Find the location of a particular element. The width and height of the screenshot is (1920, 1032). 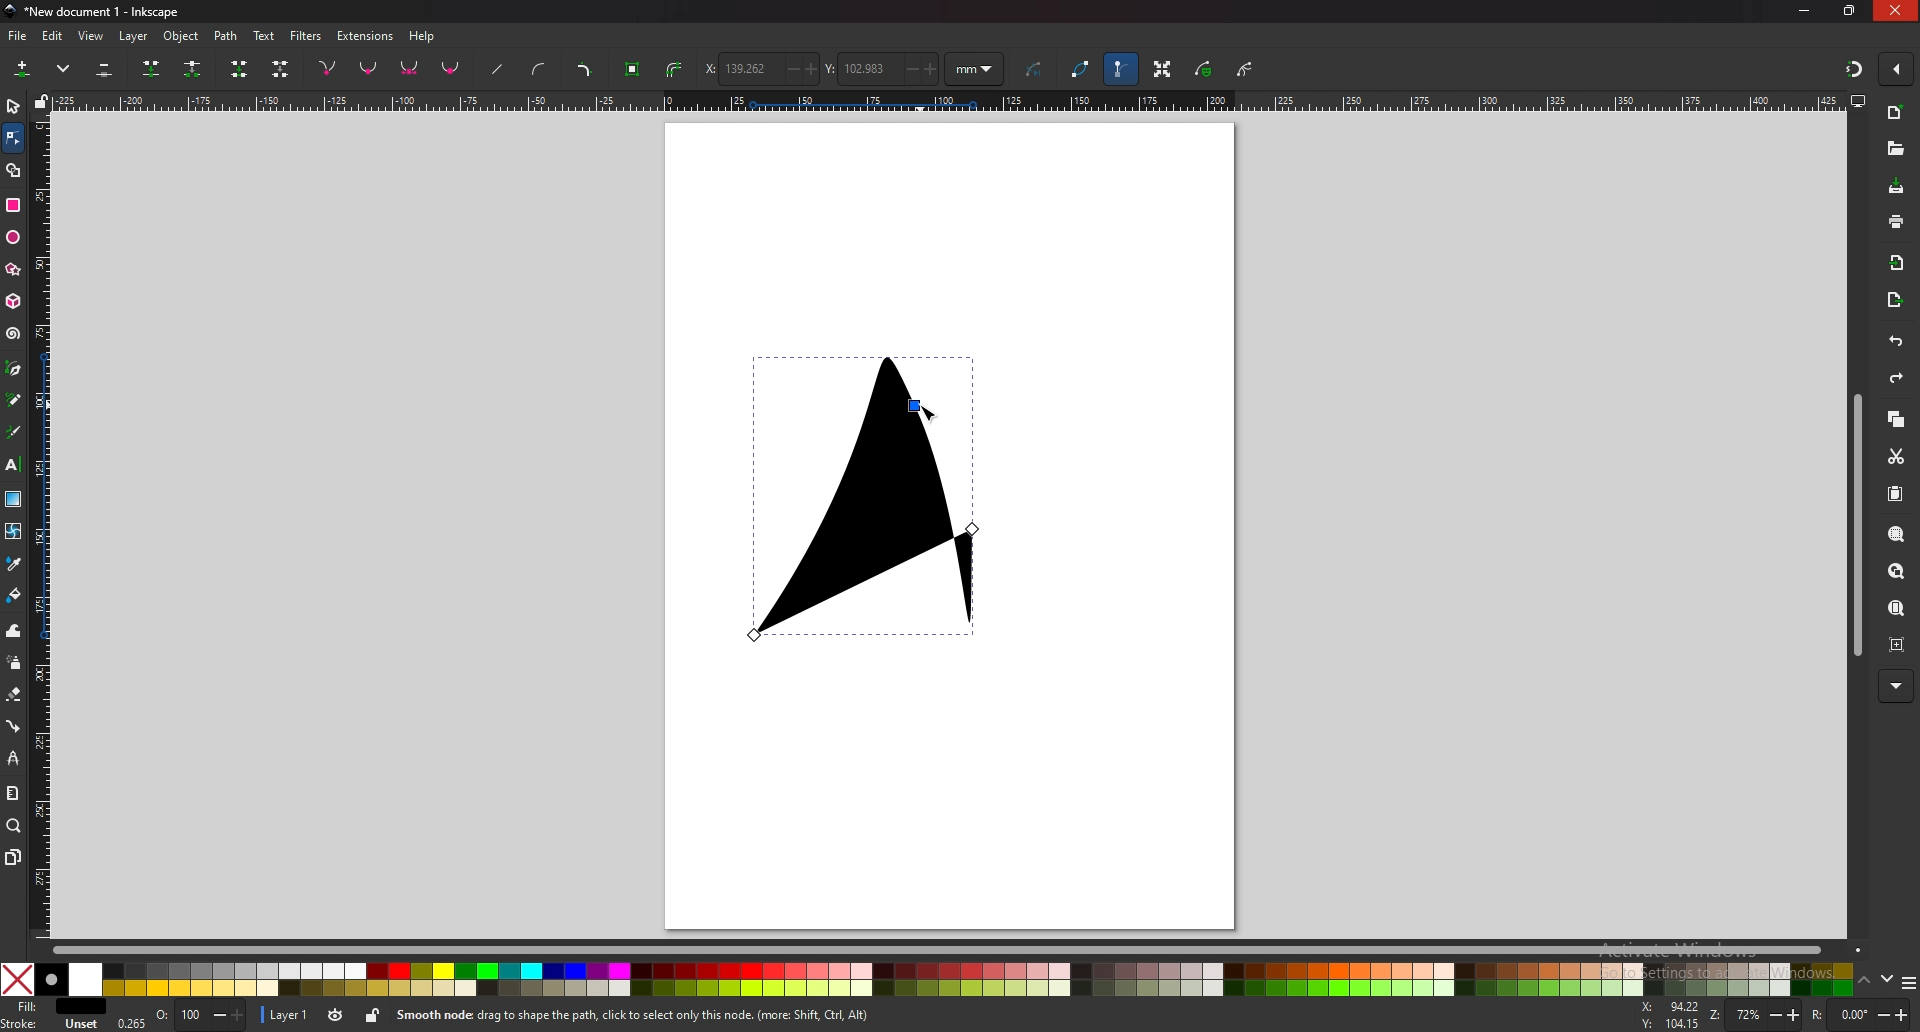

new is located at coordinates (1894, 112).